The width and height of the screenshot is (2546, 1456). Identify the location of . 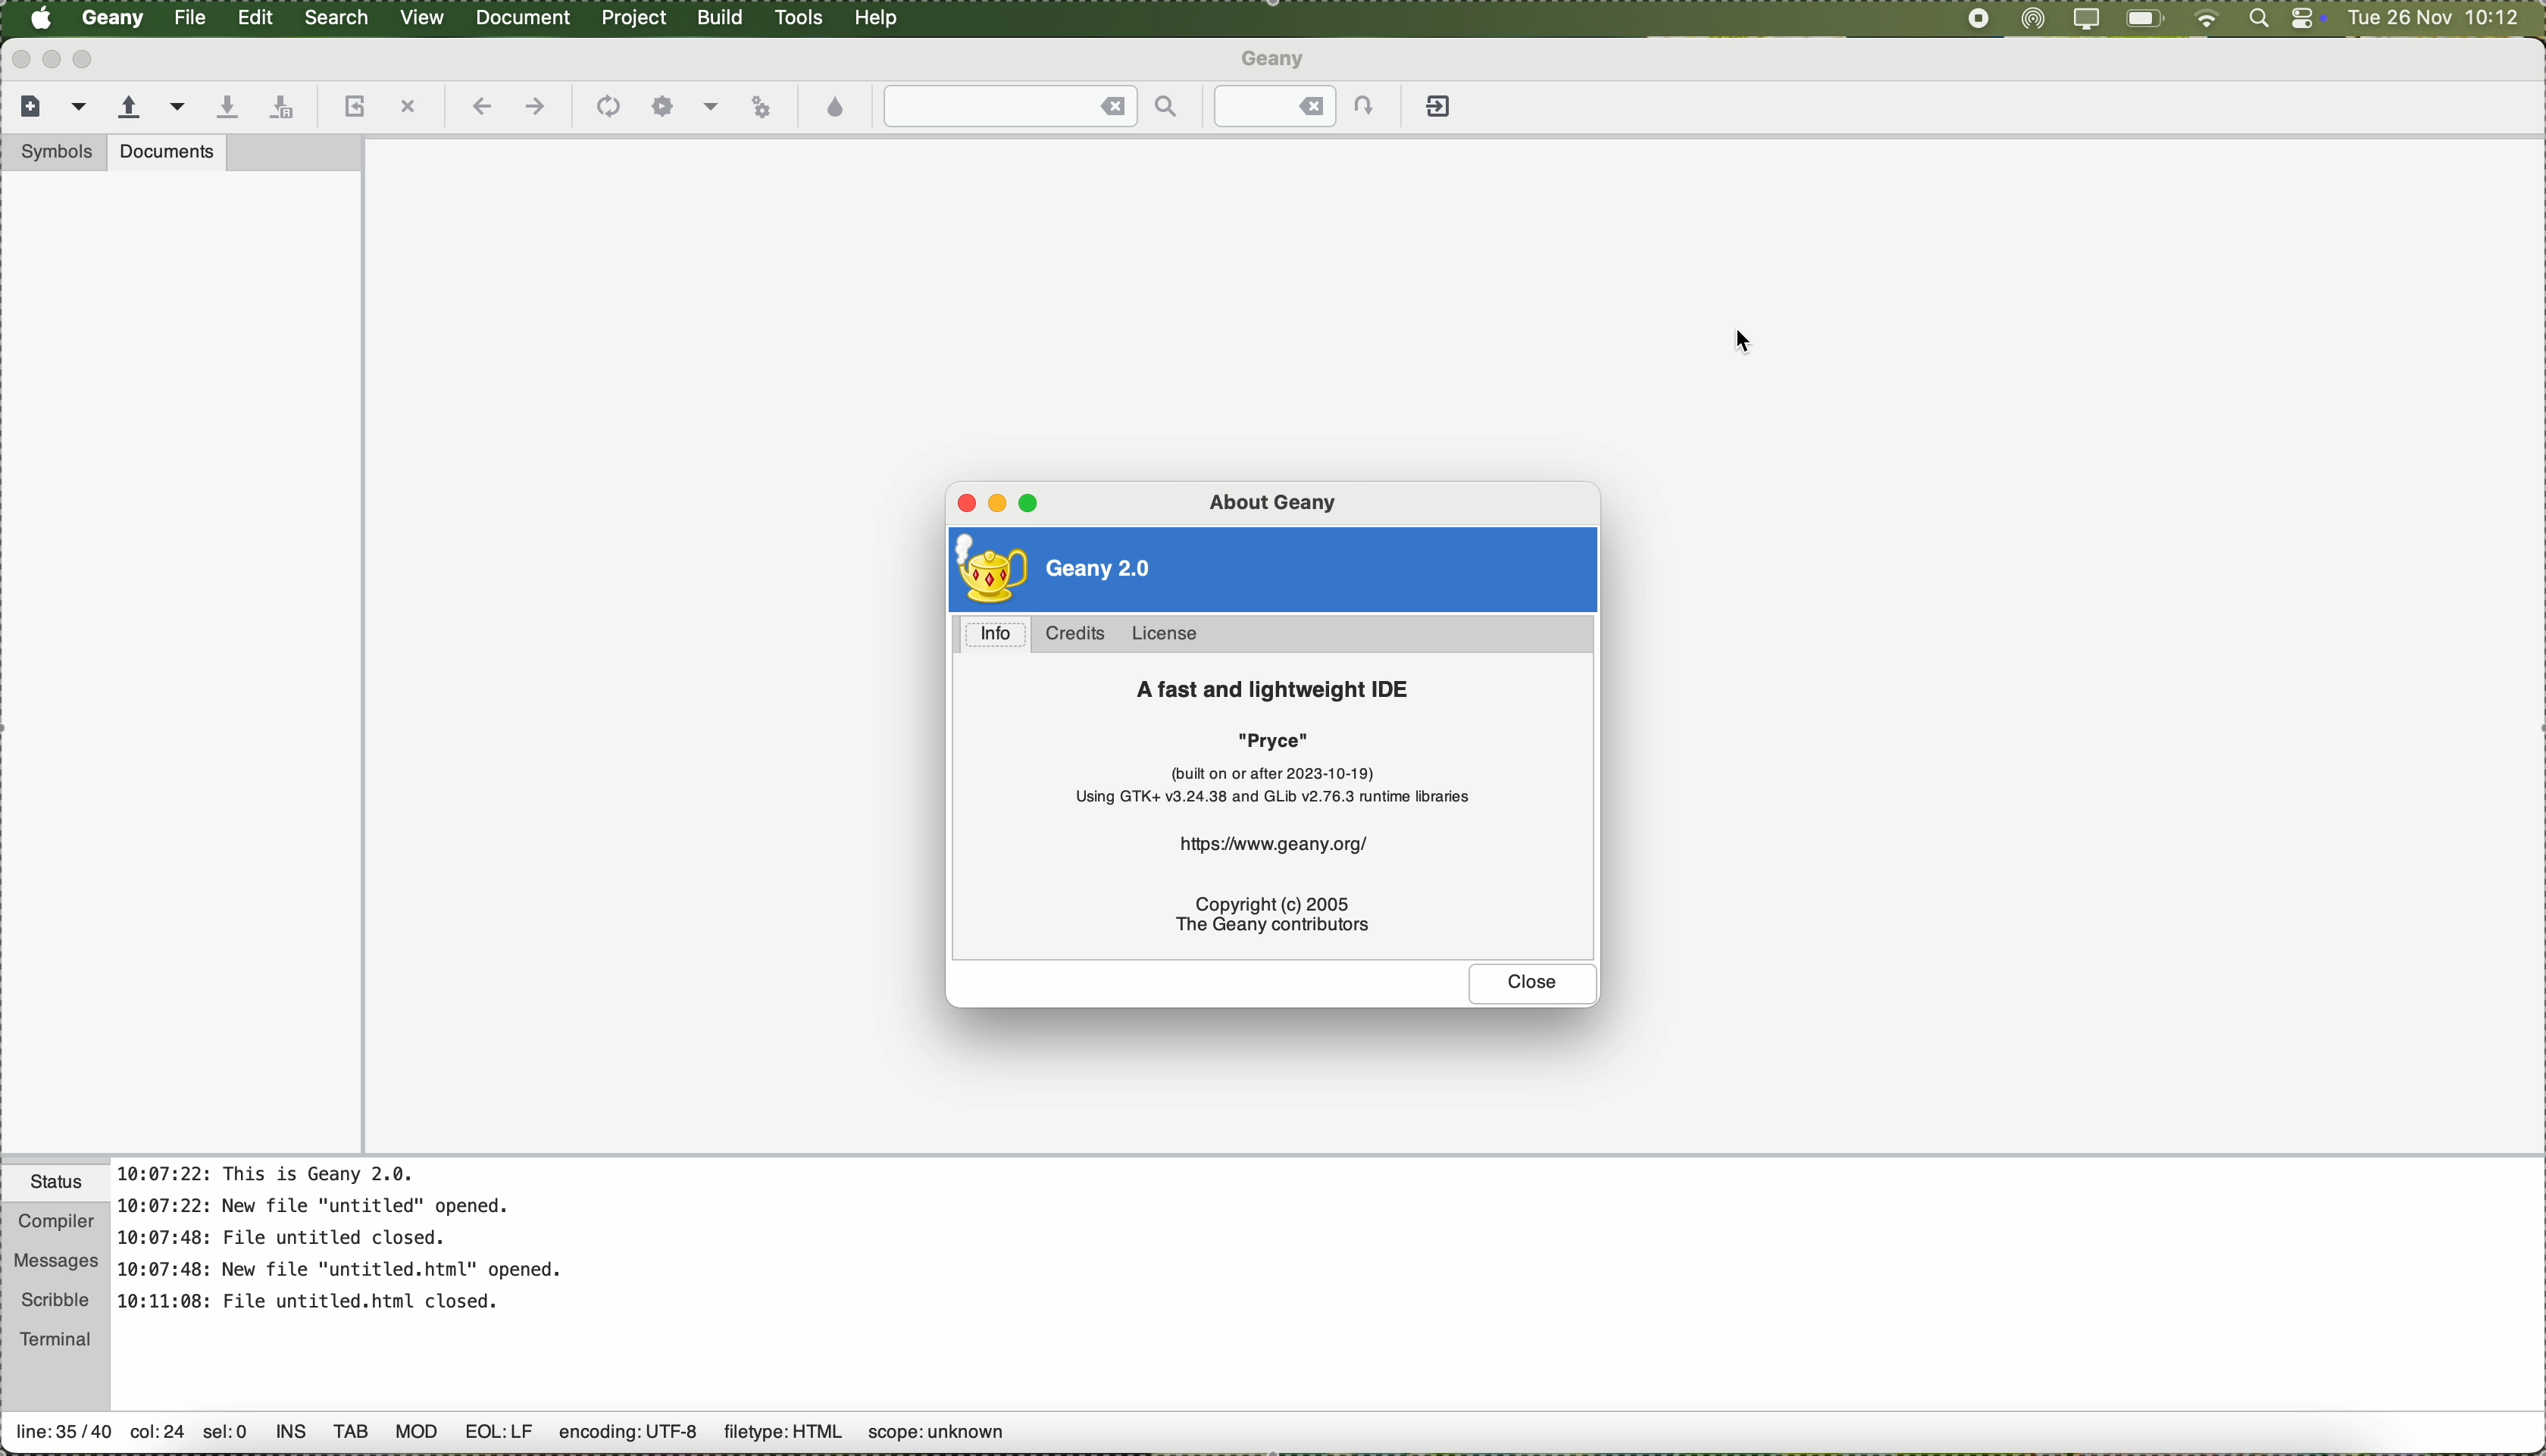
(416, 1439).